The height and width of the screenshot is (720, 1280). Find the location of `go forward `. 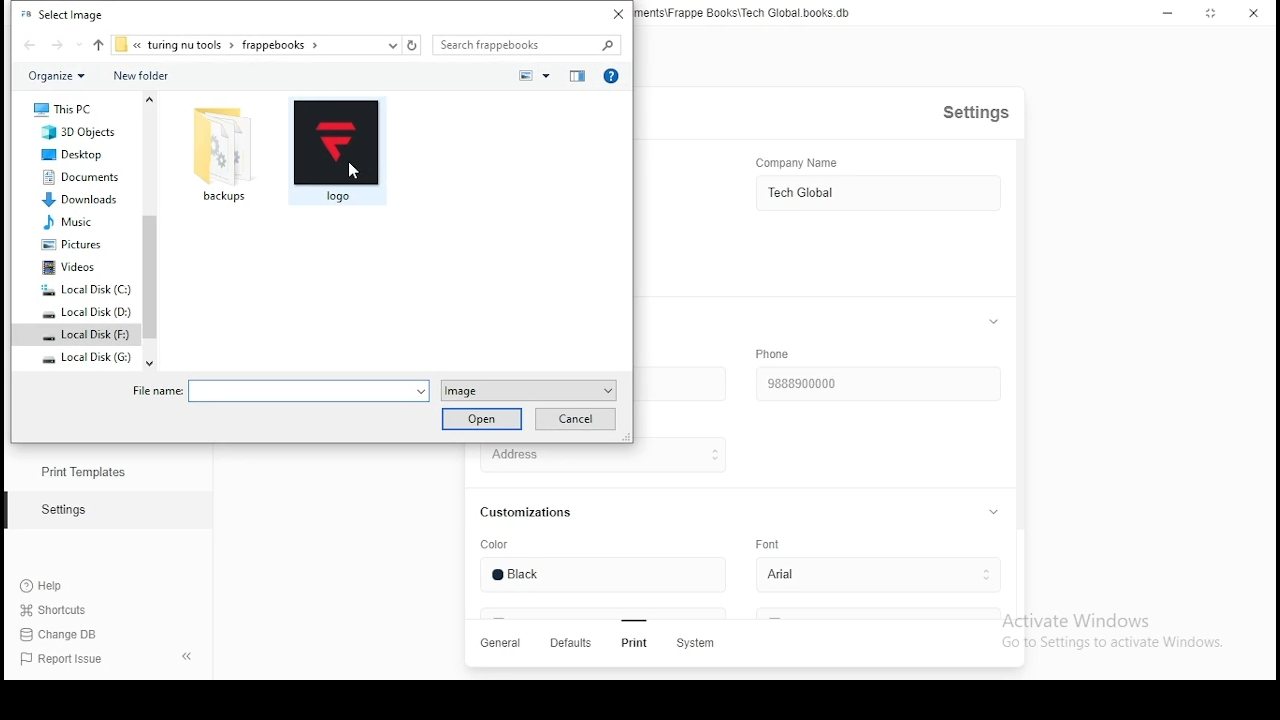

go forward  is located at coordinates (58, 46).